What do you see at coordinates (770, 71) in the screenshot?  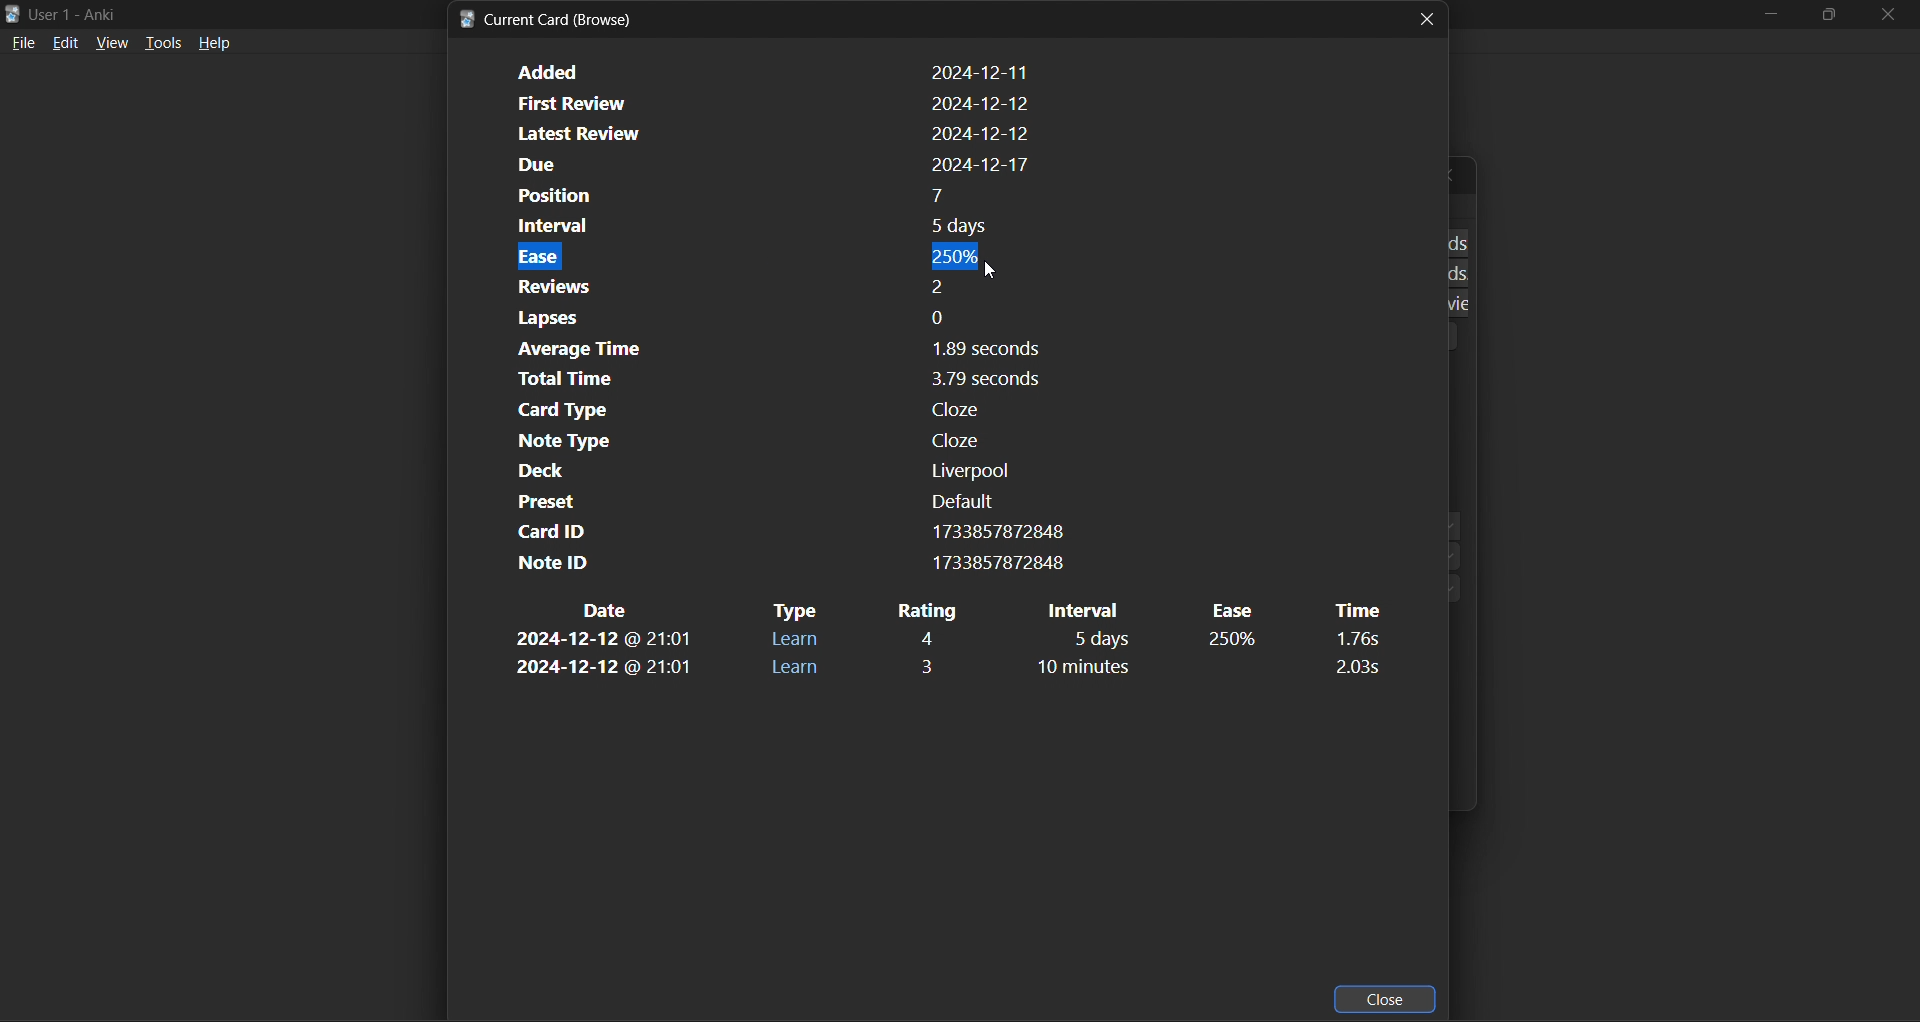 I see `card added date` at bounding box center [770, 71].